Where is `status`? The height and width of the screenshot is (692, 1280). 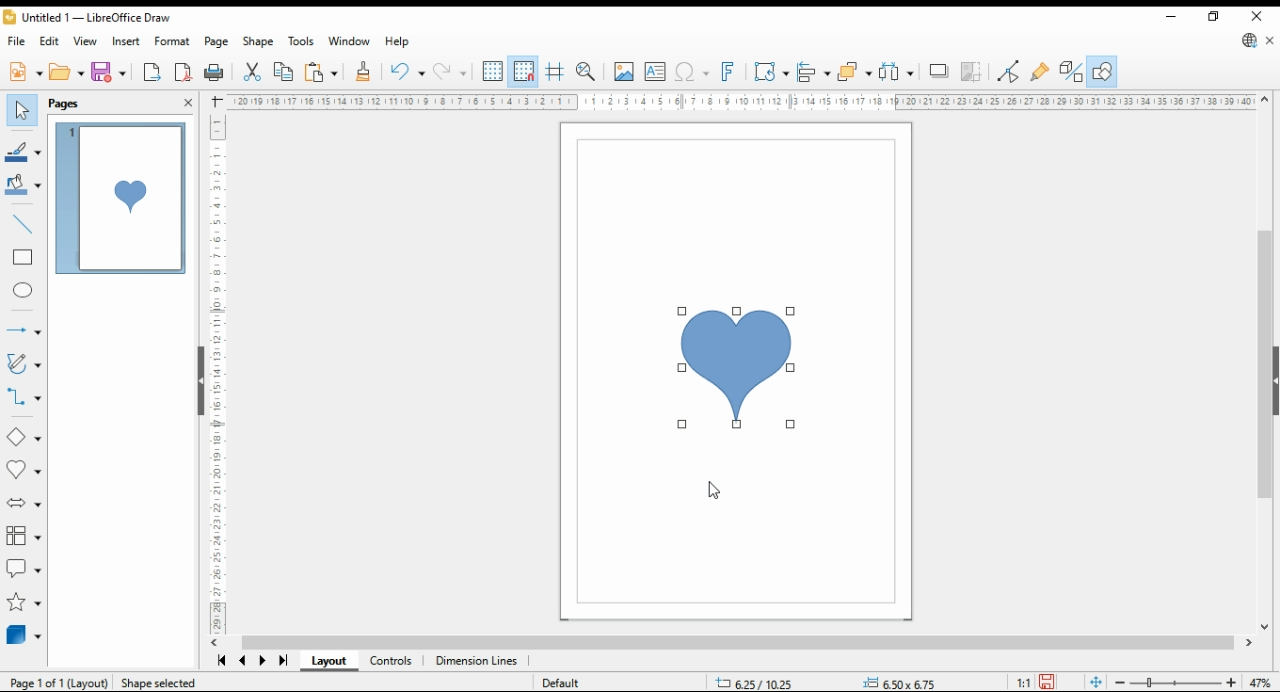 status is located at coordinates (822, 682).